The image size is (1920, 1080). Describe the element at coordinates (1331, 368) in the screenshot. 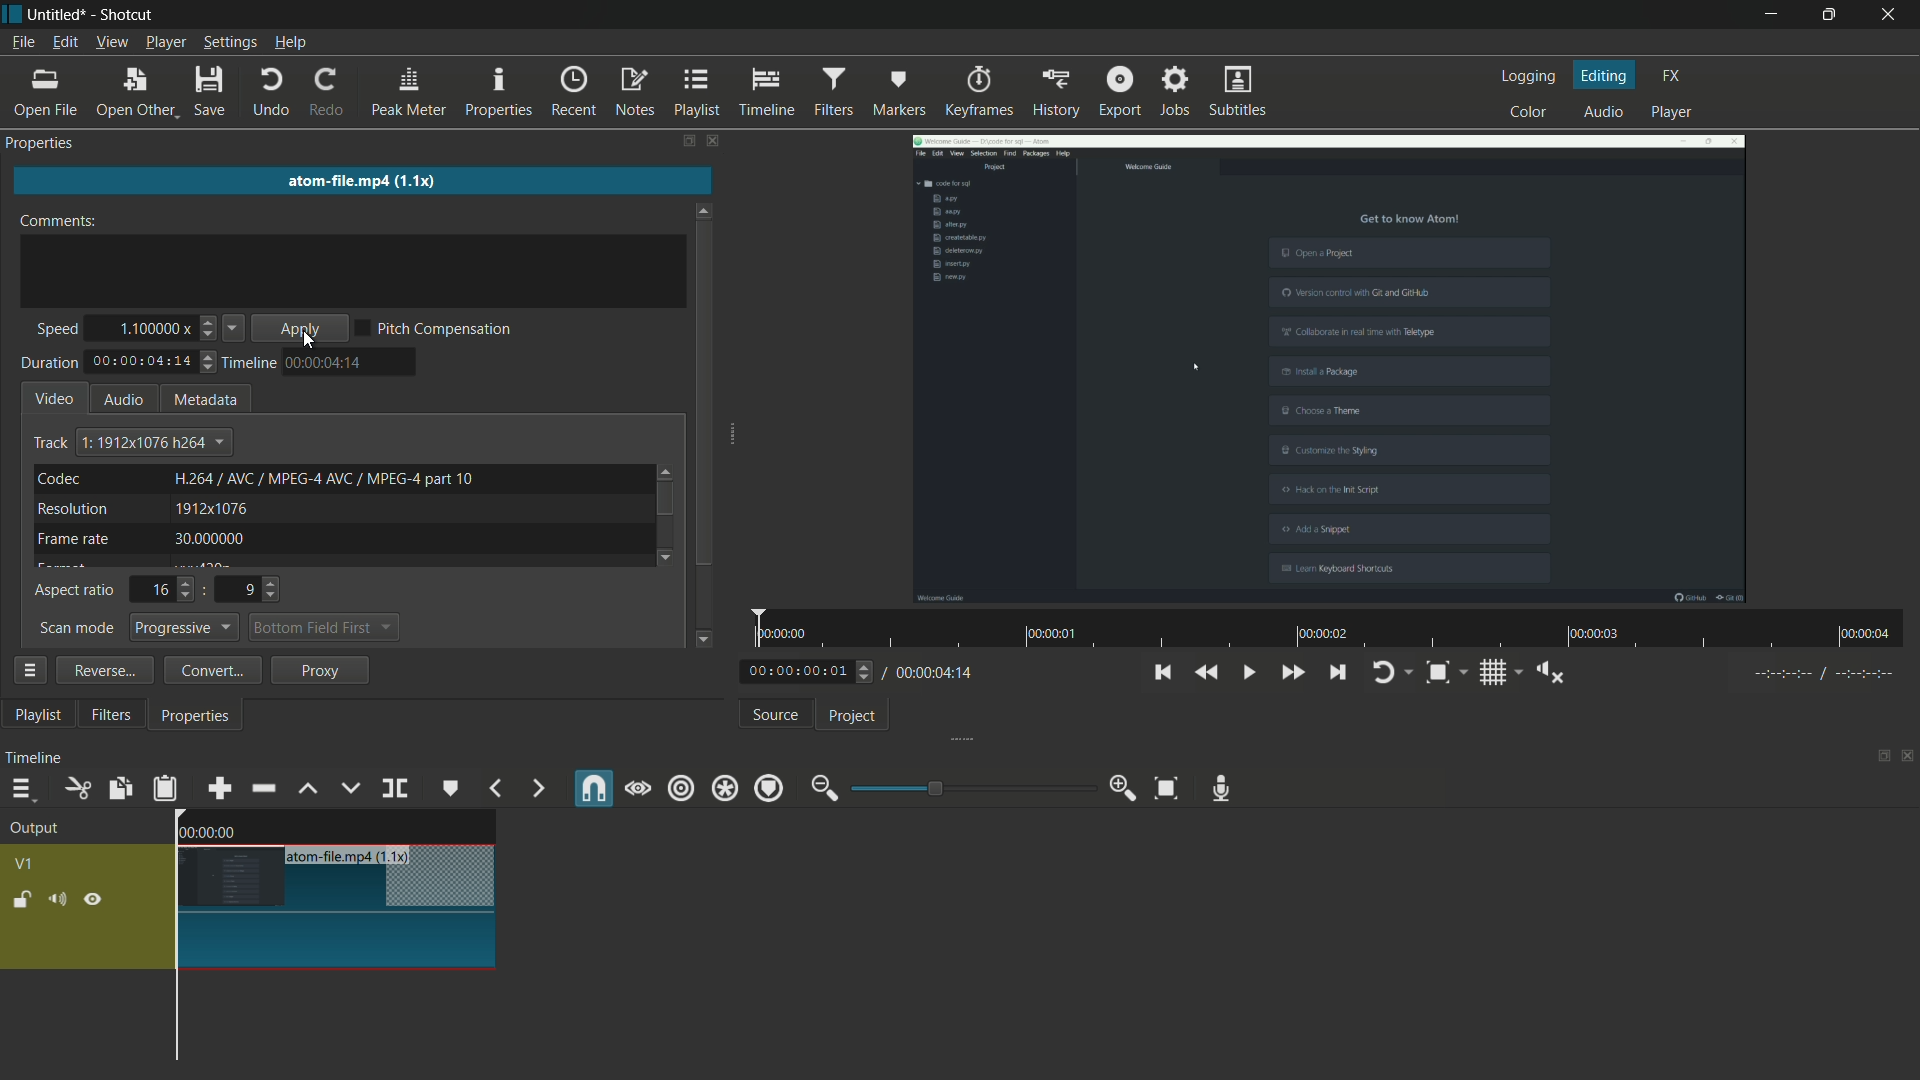

I see `imported file` at that location.